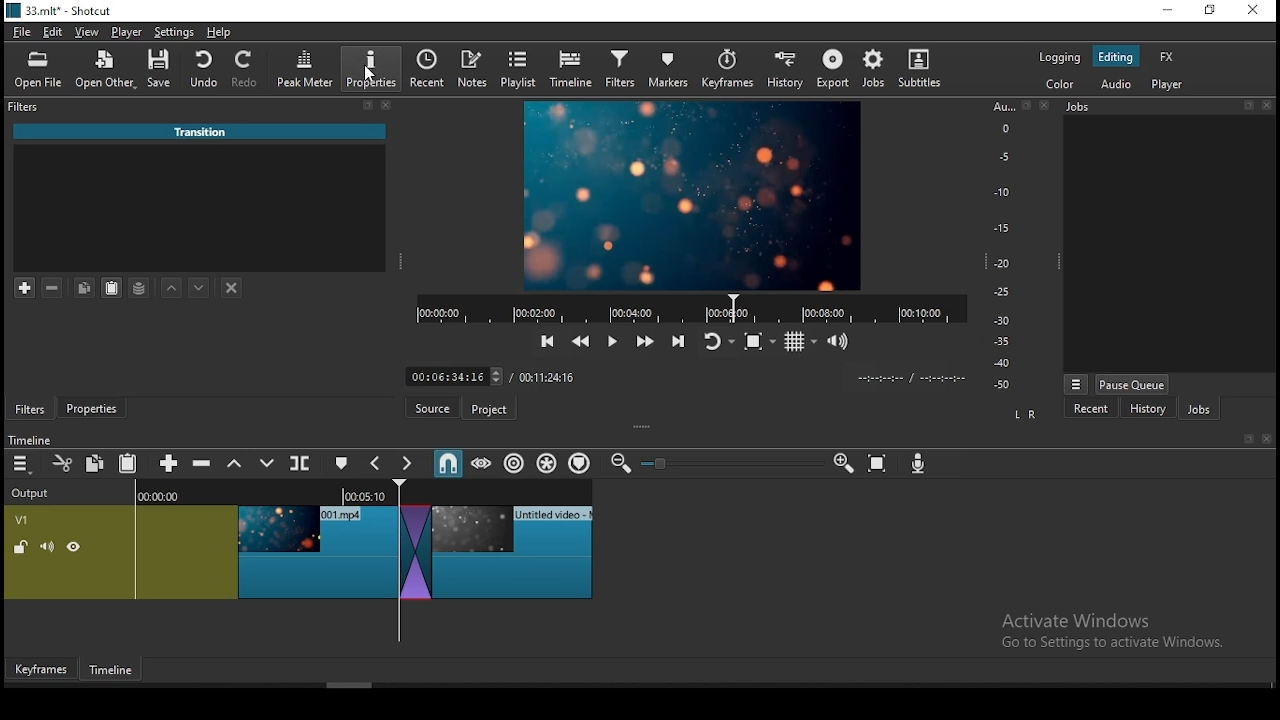 This screenshot has width=1280, height=720. I want to click on settings, so click(175, 35).